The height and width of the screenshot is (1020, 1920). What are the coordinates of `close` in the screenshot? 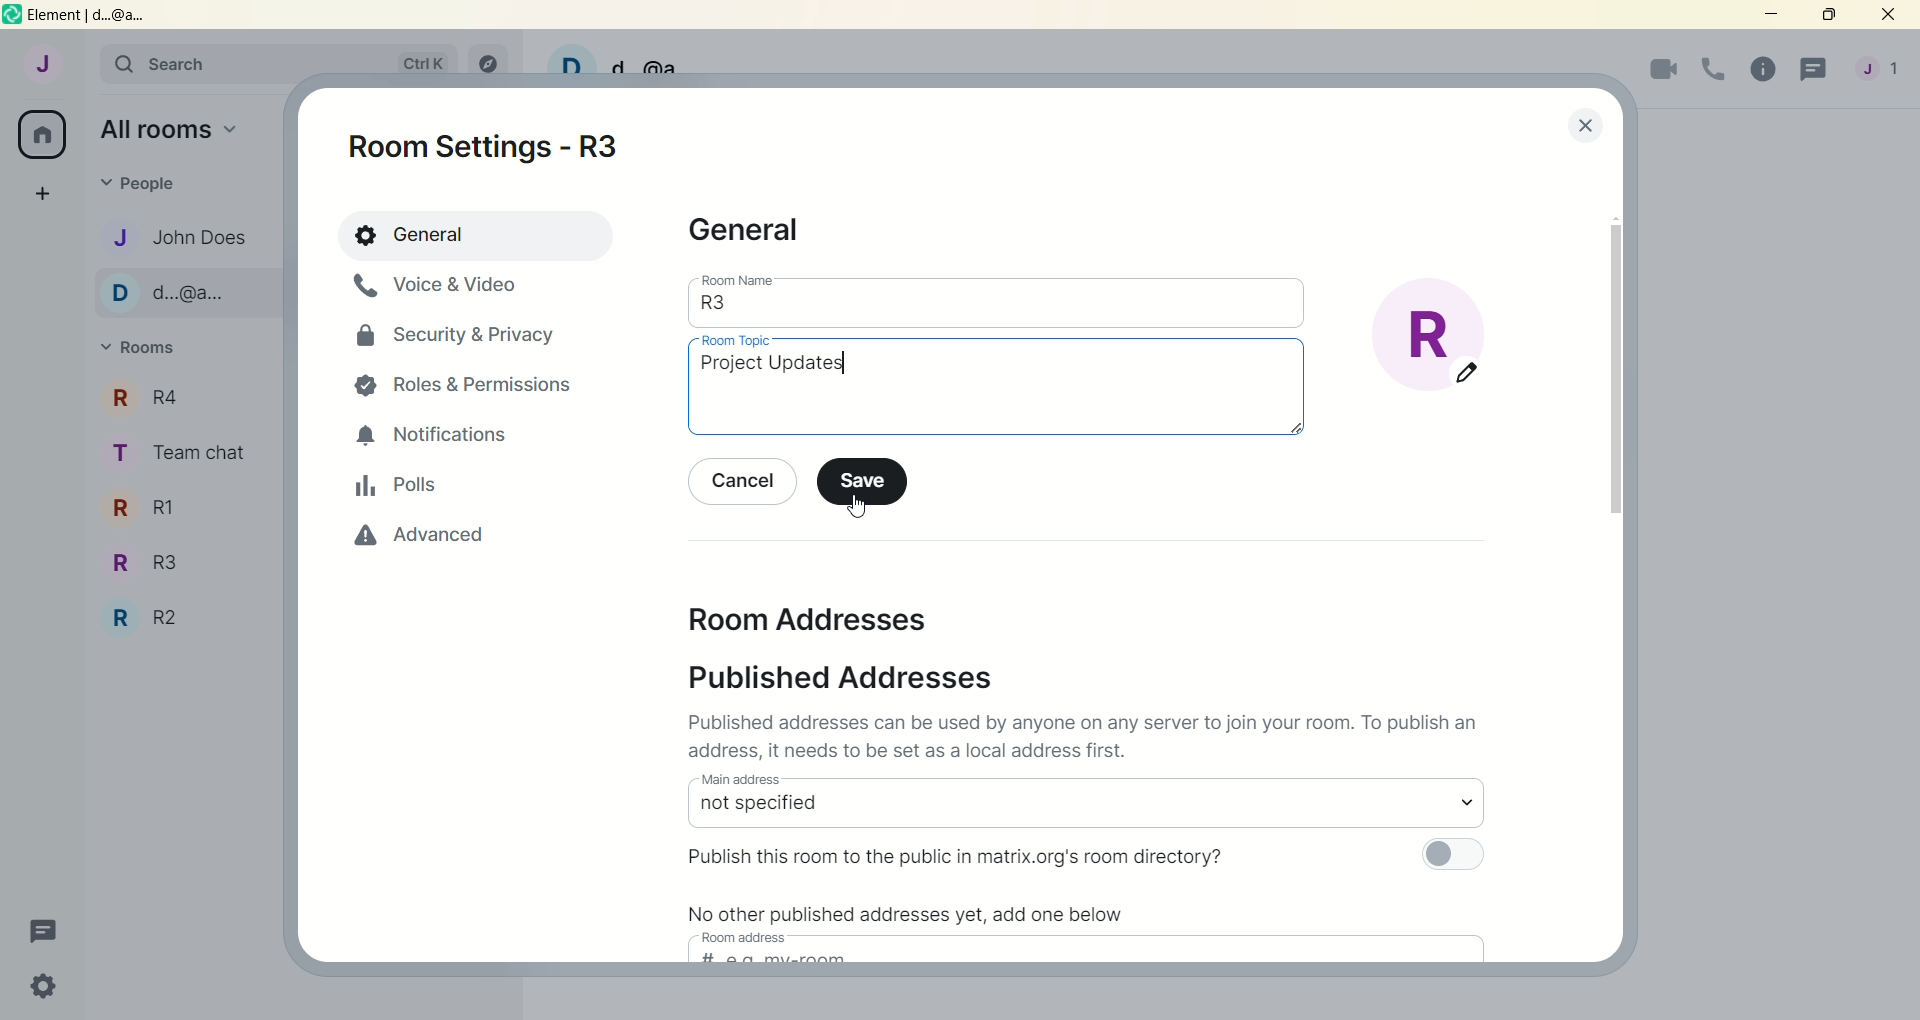 It's located at (1893, 16).